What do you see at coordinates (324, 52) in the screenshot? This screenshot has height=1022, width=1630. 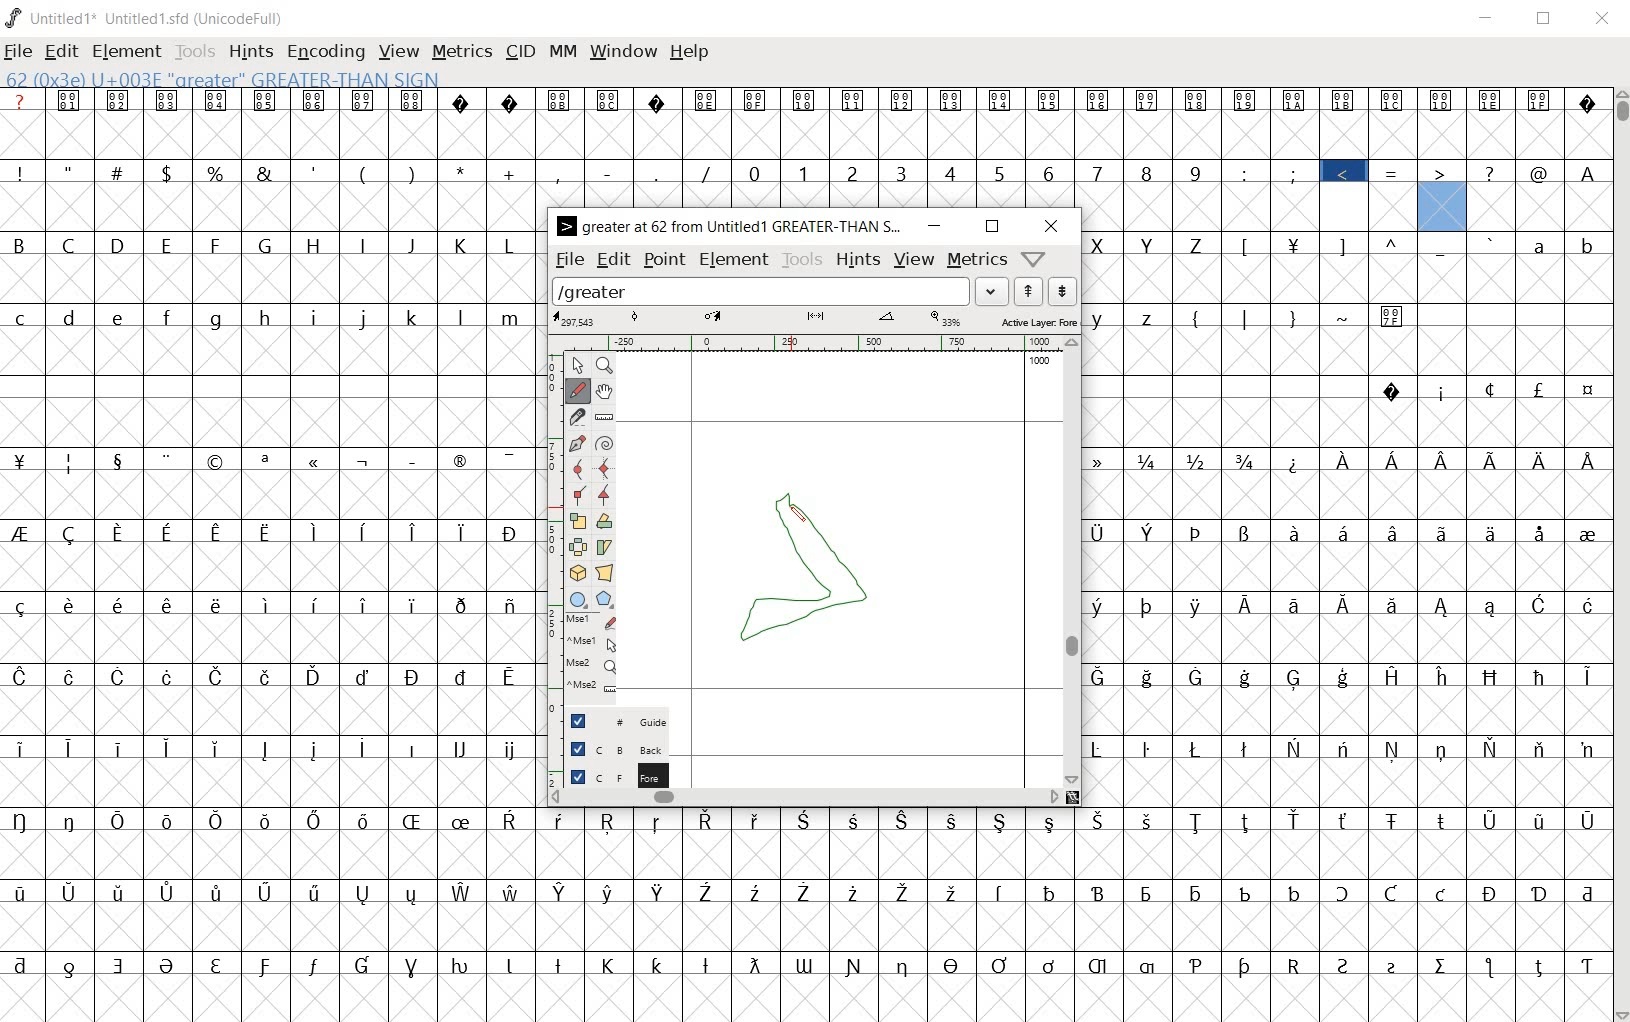 I see `encoding` at bounding box center [324, 52].